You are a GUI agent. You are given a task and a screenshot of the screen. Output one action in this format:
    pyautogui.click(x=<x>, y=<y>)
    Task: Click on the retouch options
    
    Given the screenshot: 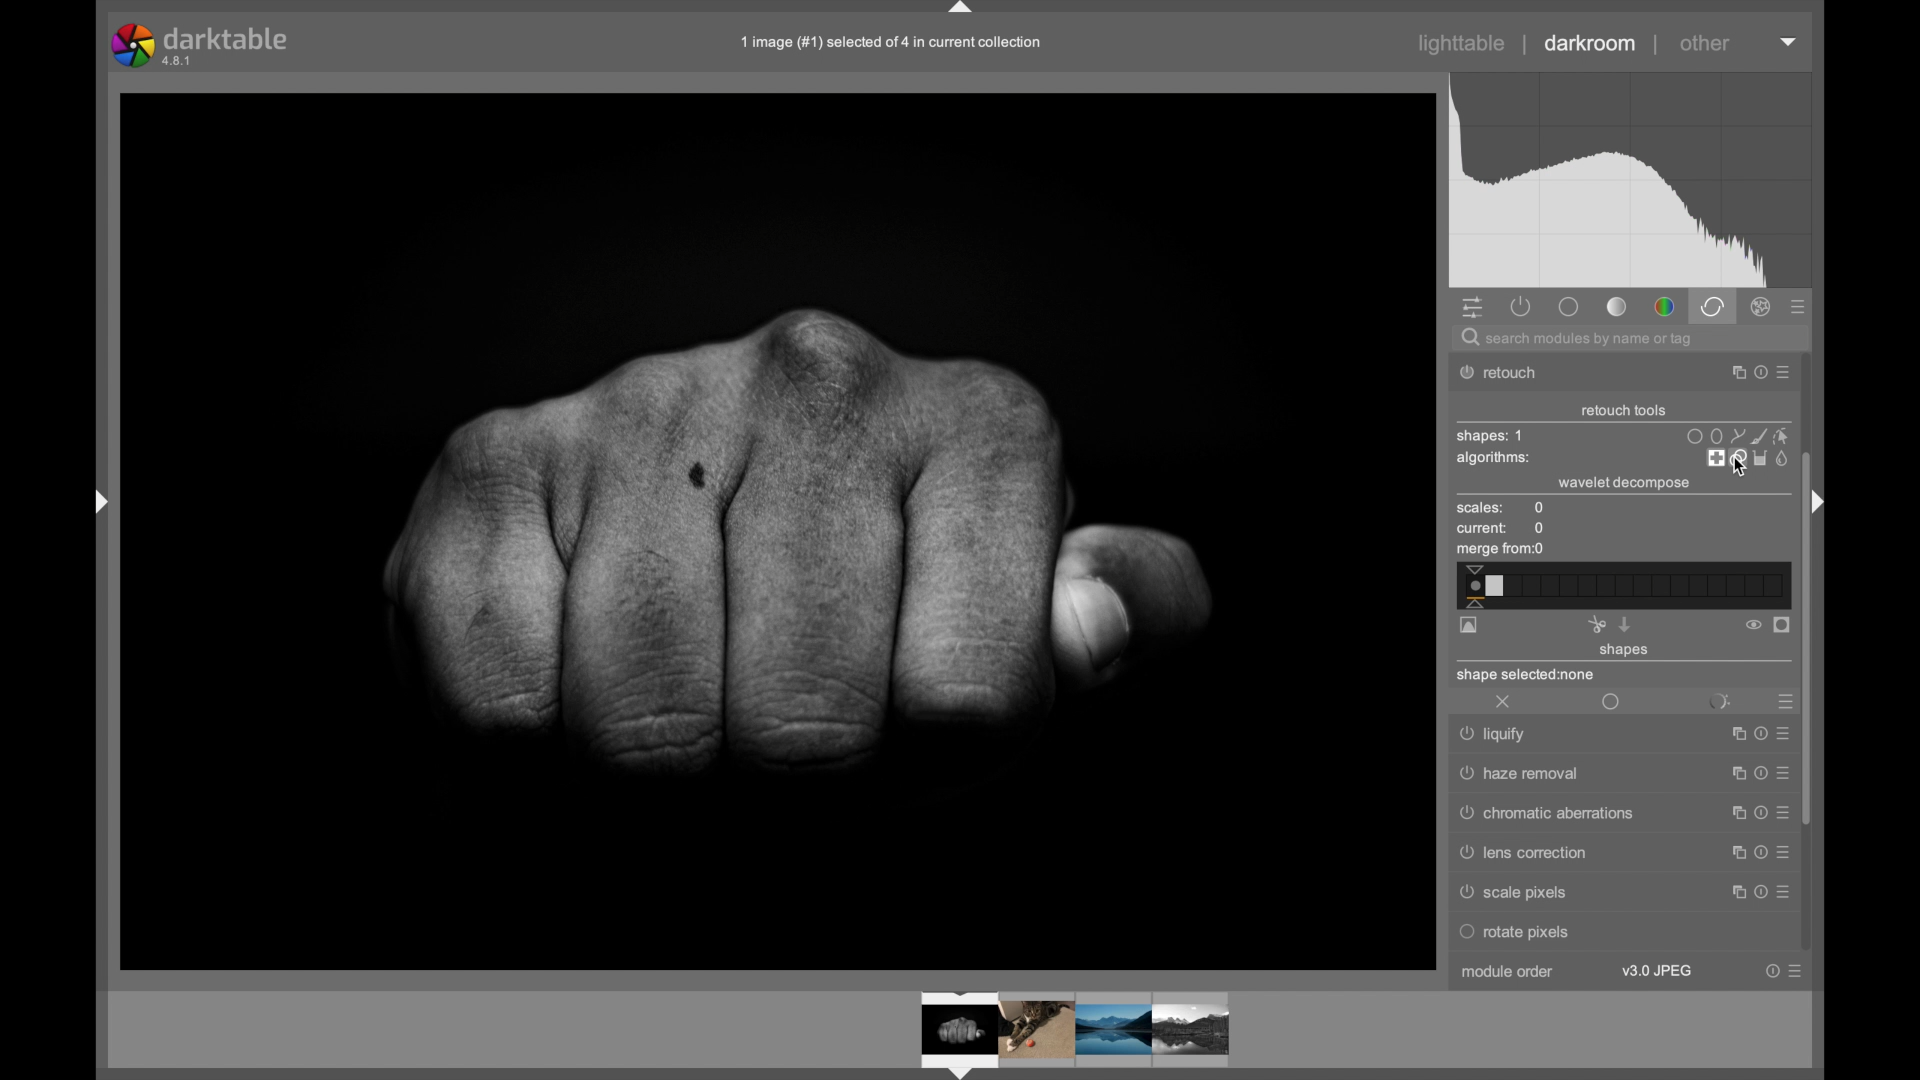 What is the action you would take?
    pyautogui.click(x=1746, y=459)
    